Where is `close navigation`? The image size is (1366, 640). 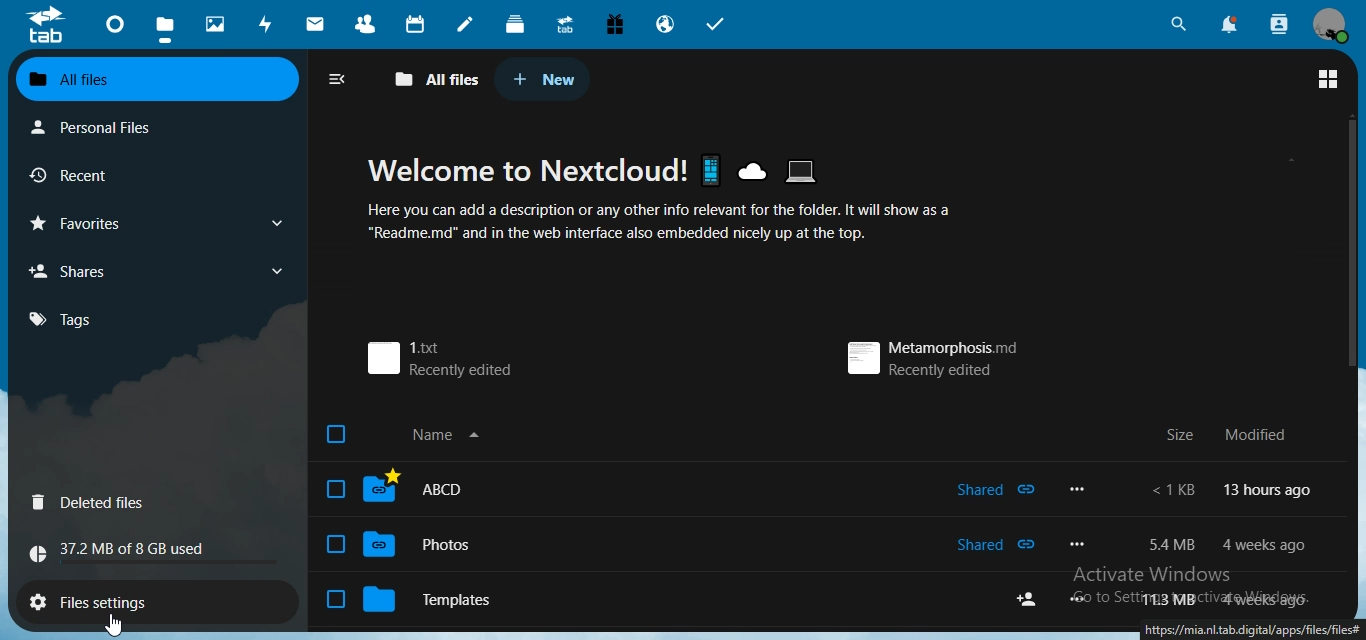 close navigation is located at coordinates (339, 80).